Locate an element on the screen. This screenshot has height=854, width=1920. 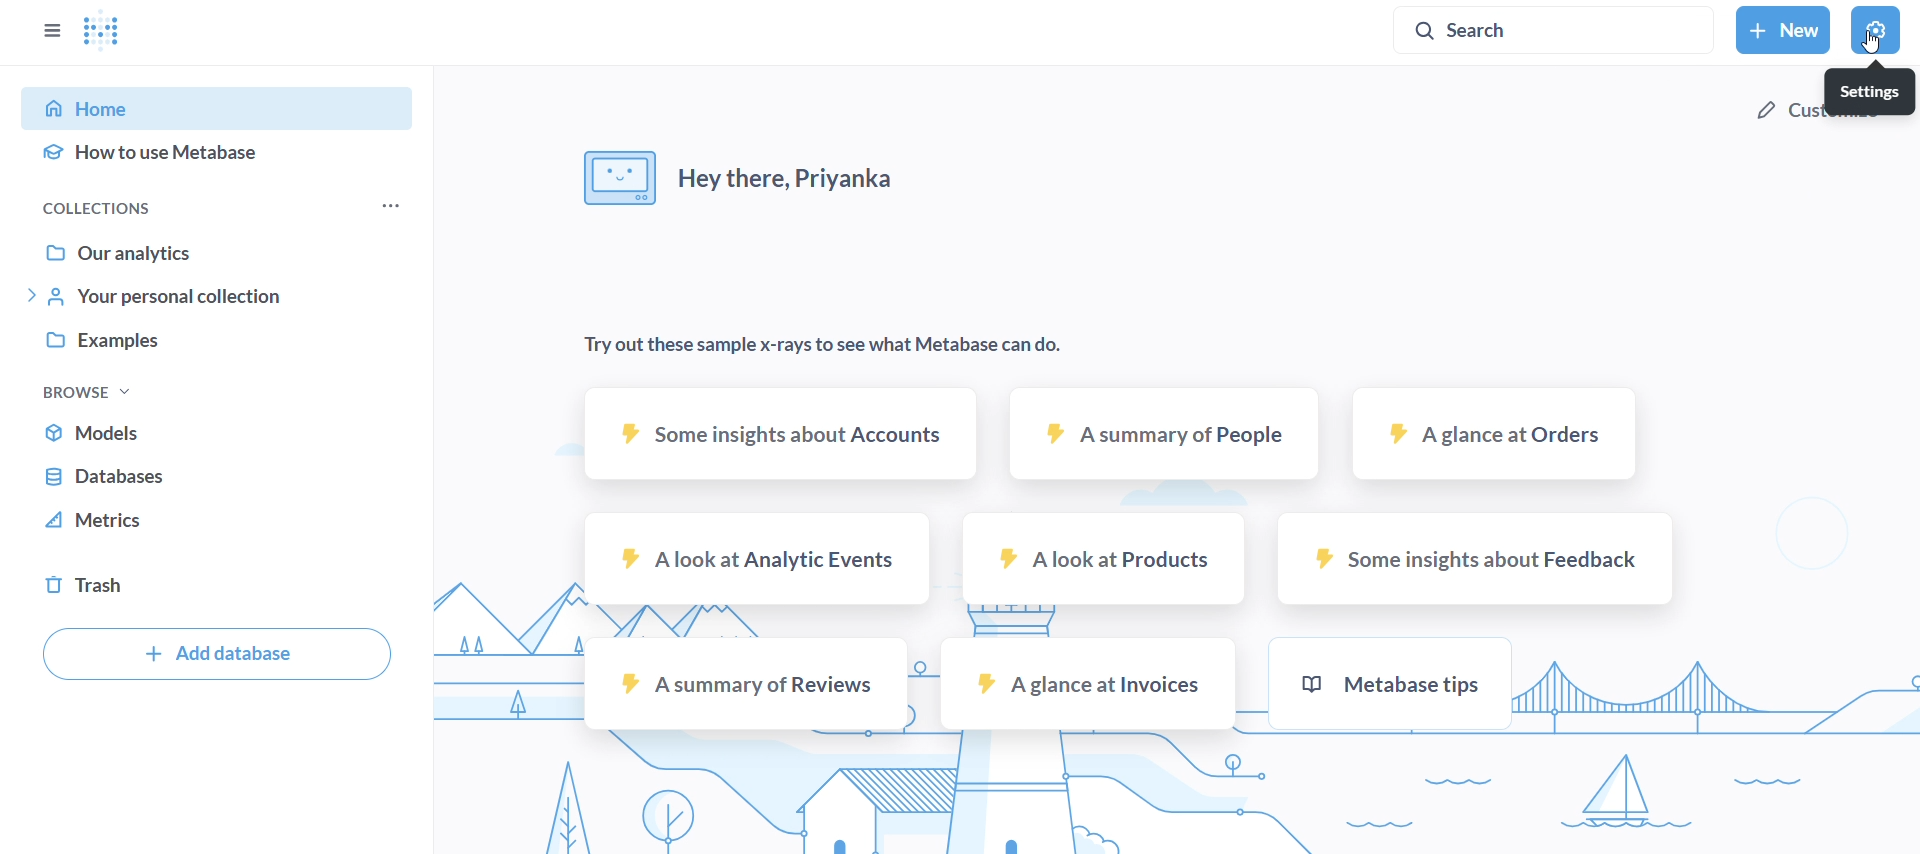
collections is located at coordinates (126, 209).